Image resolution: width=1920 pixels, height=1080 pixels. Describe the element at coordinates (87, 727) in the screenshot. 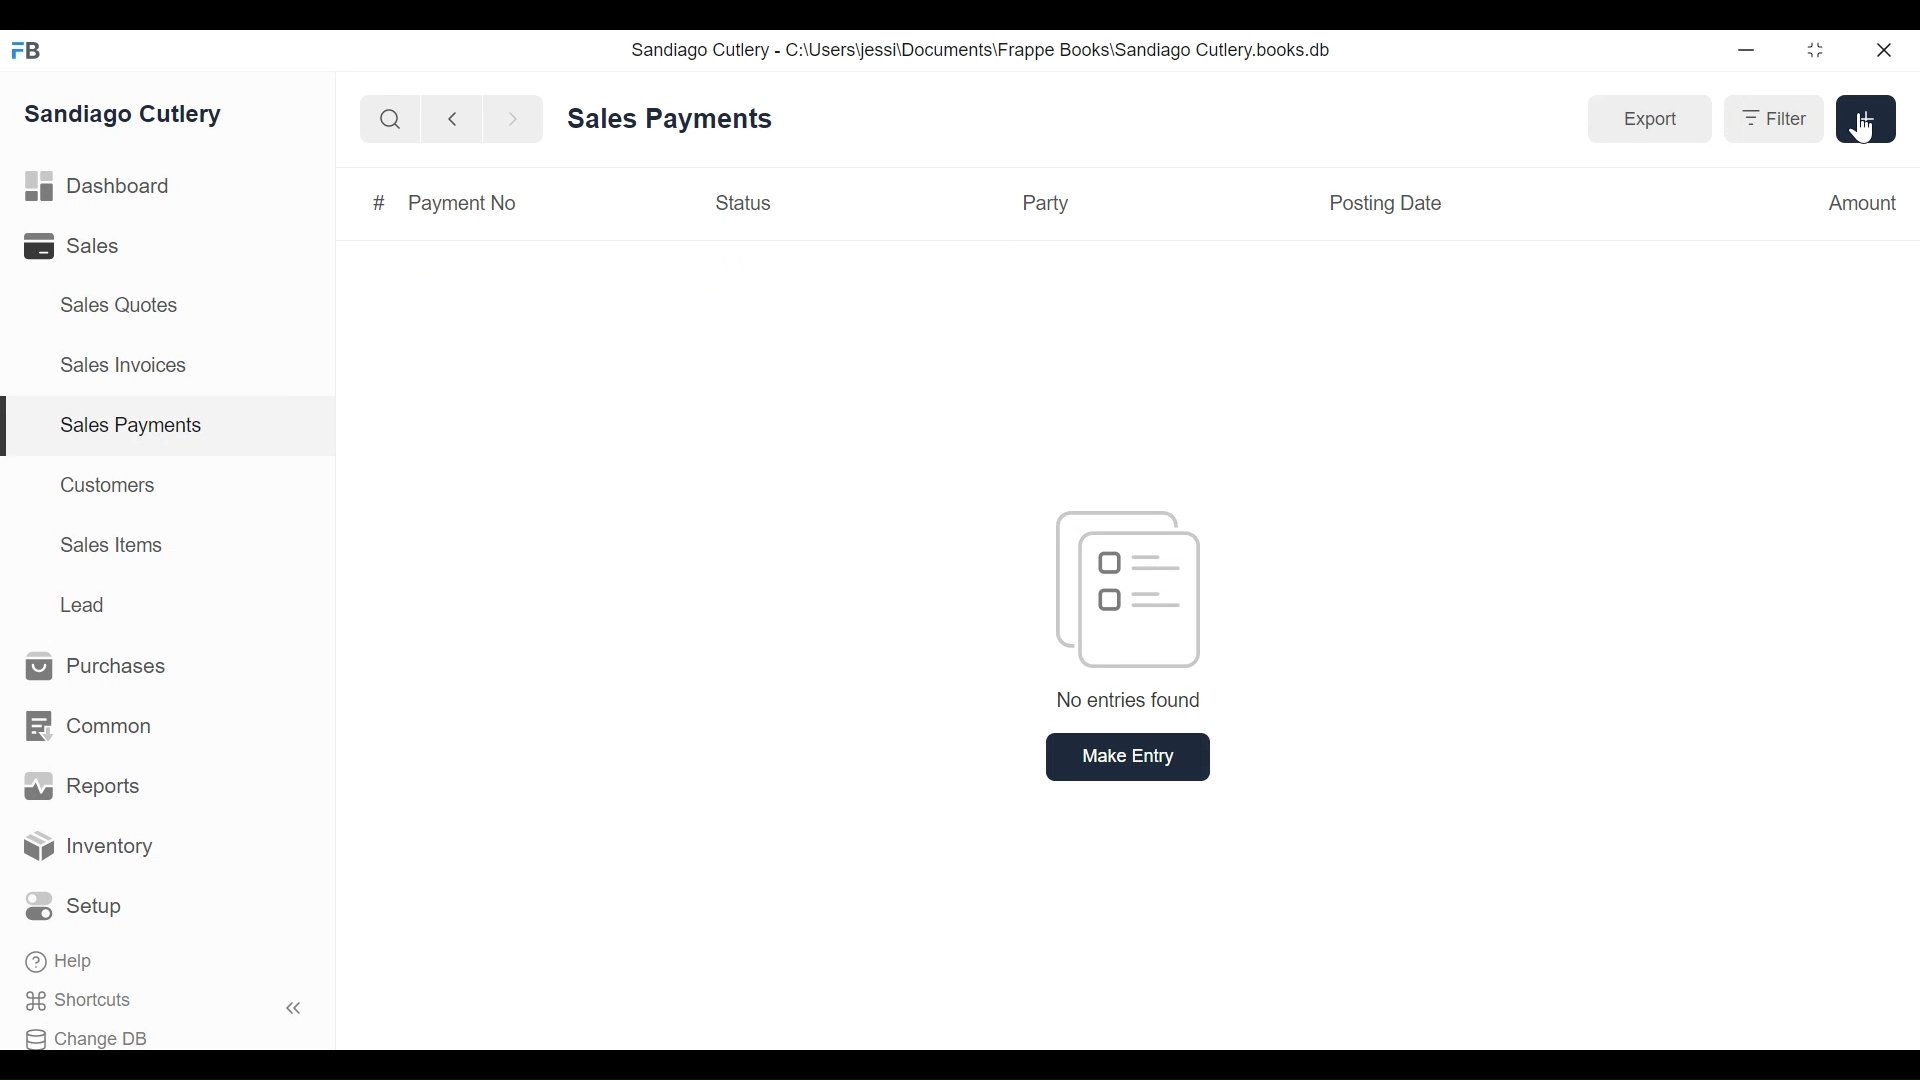

I see `Common` at that location.